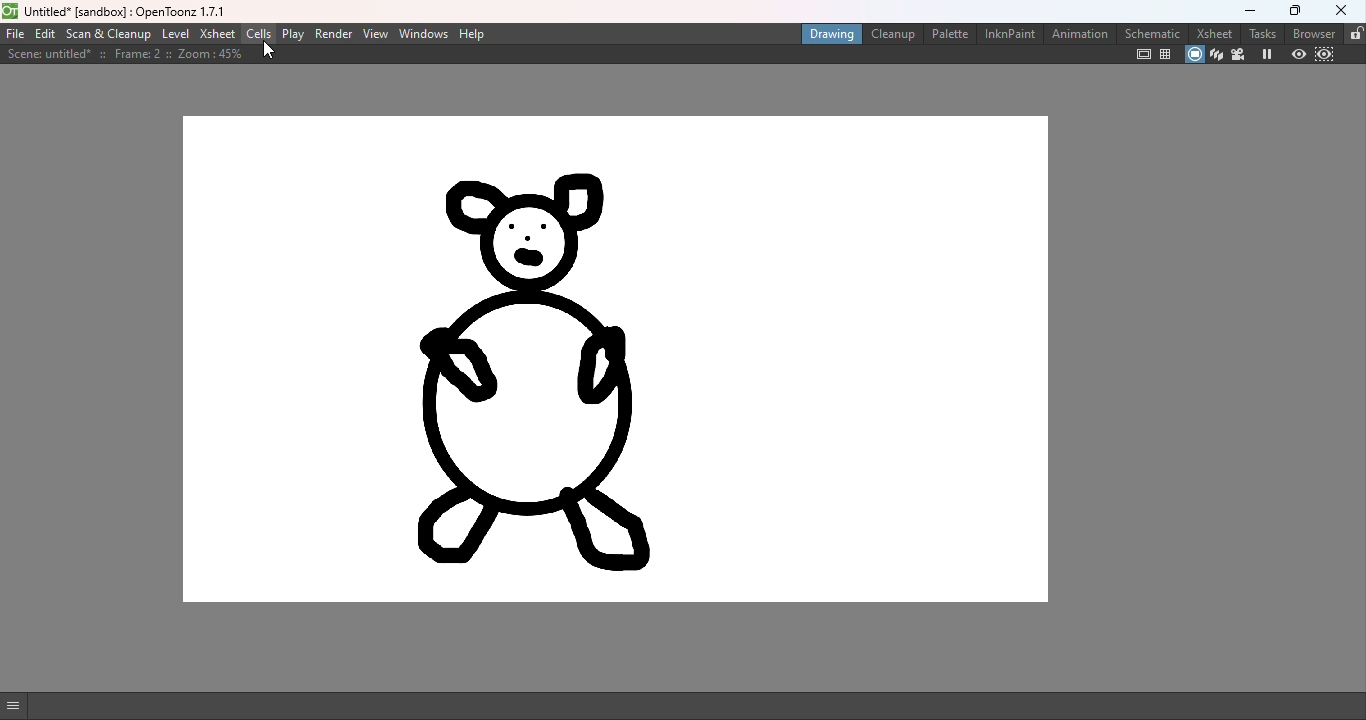 The height and width of the screenshot is (720, 1366). What do you see at coordinates (1298, 9) in the screenshot?
I see `Maximize` at bounding box center [1298, 9].